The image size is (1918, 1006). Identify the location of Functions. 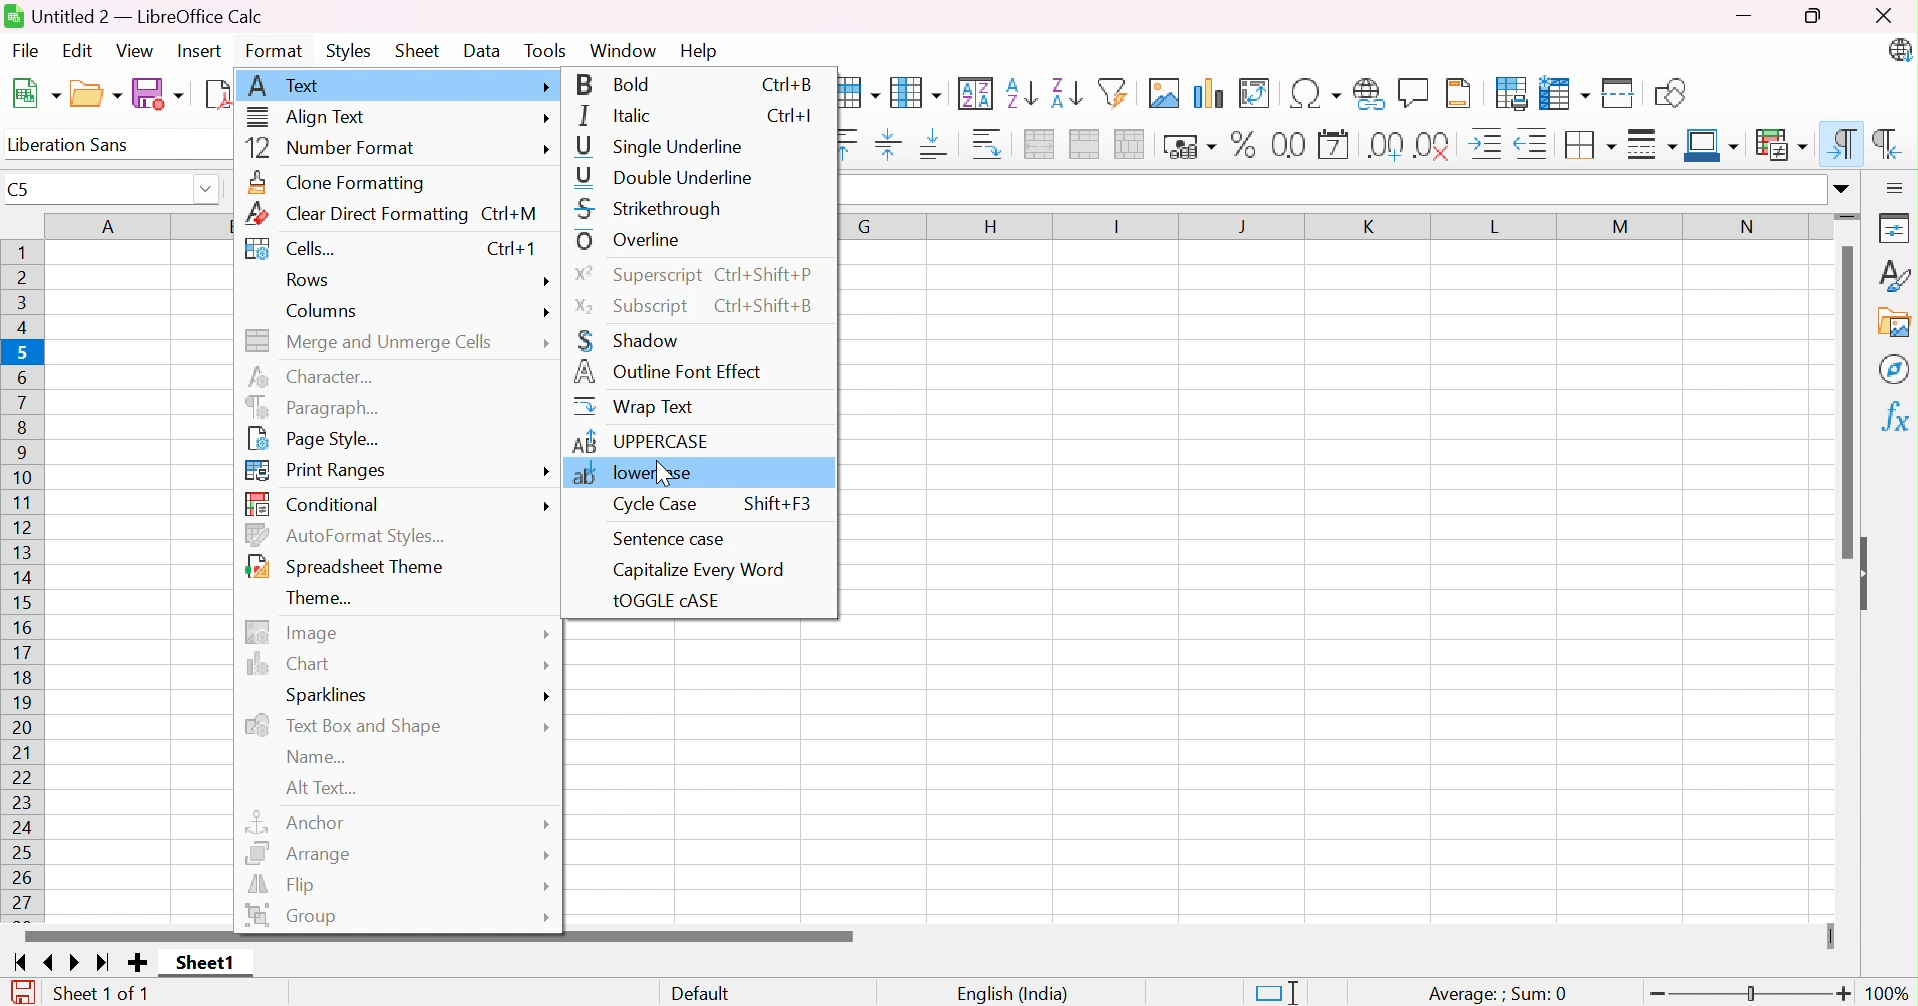
(1898, 418).